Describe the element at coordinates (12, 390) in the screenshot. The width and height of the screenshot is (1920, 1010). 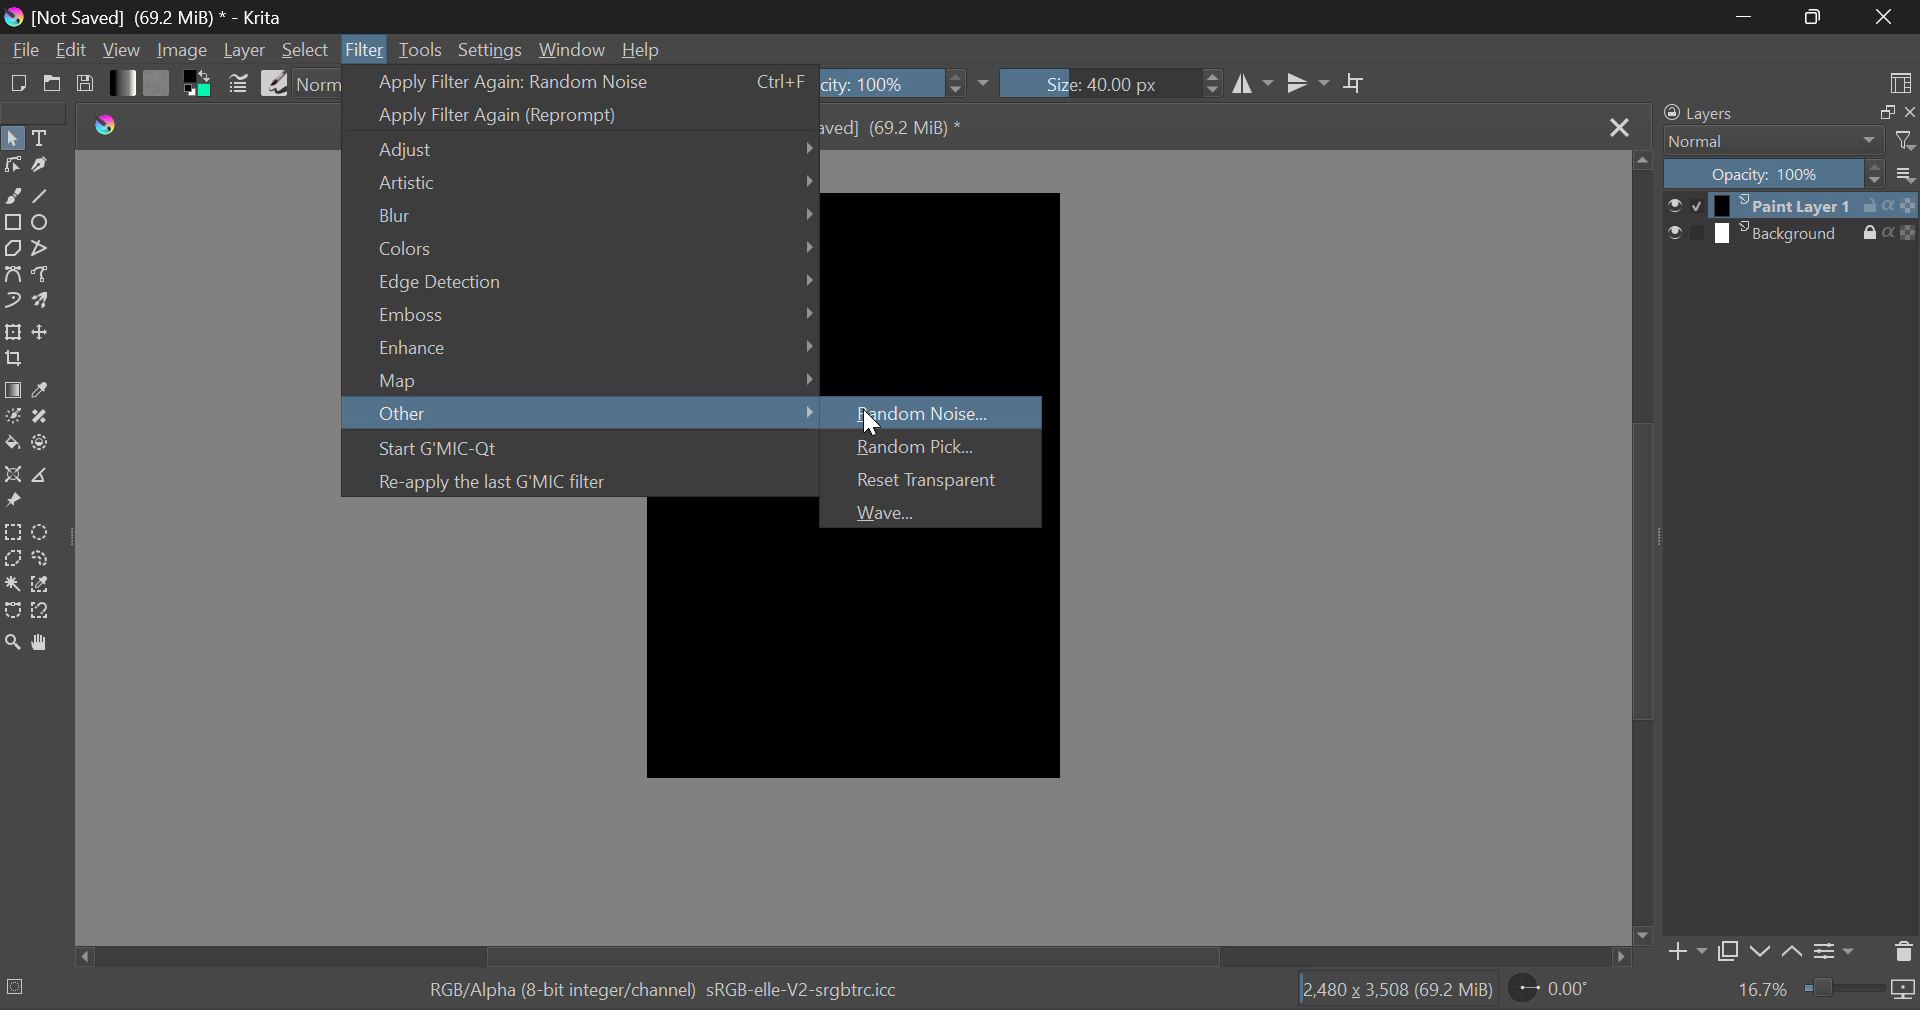
I see `Gradient Fill` at that location.